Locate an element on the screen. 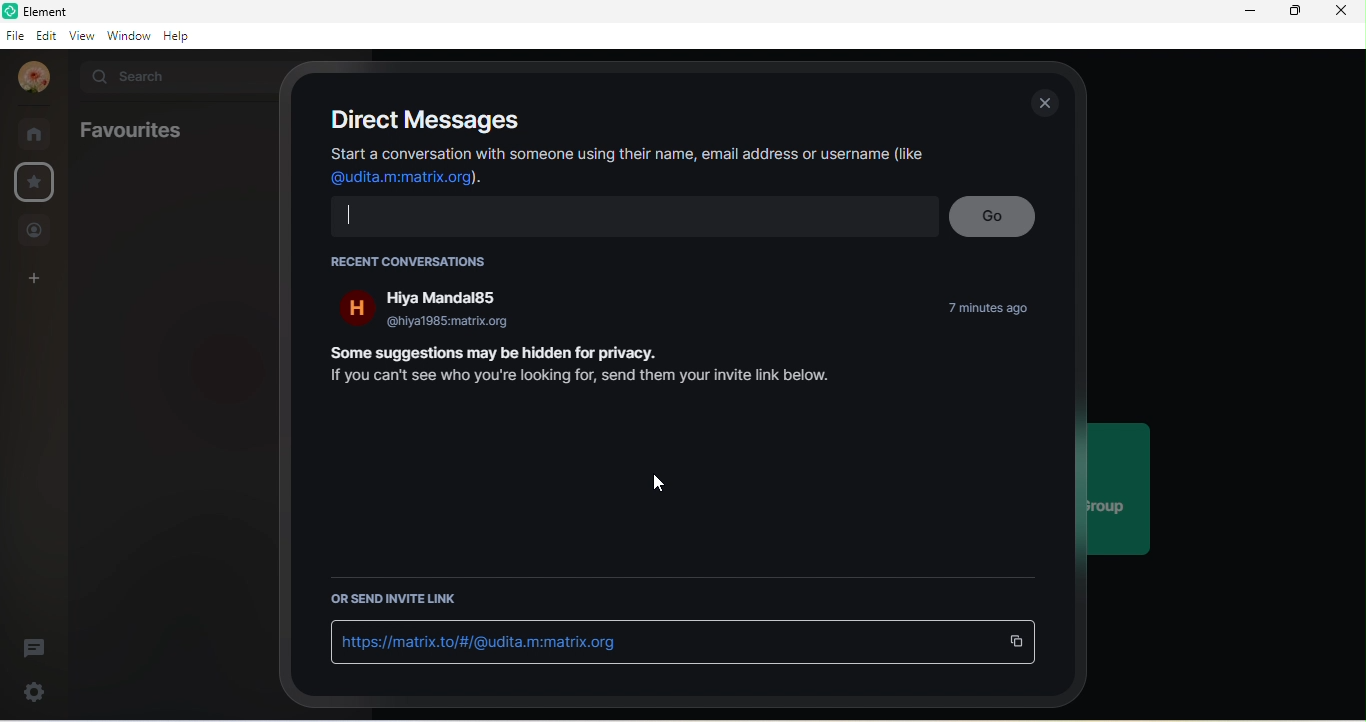 The width and height of the screenshot is (1366, 722). Element  is located at coordinates (131, 12).